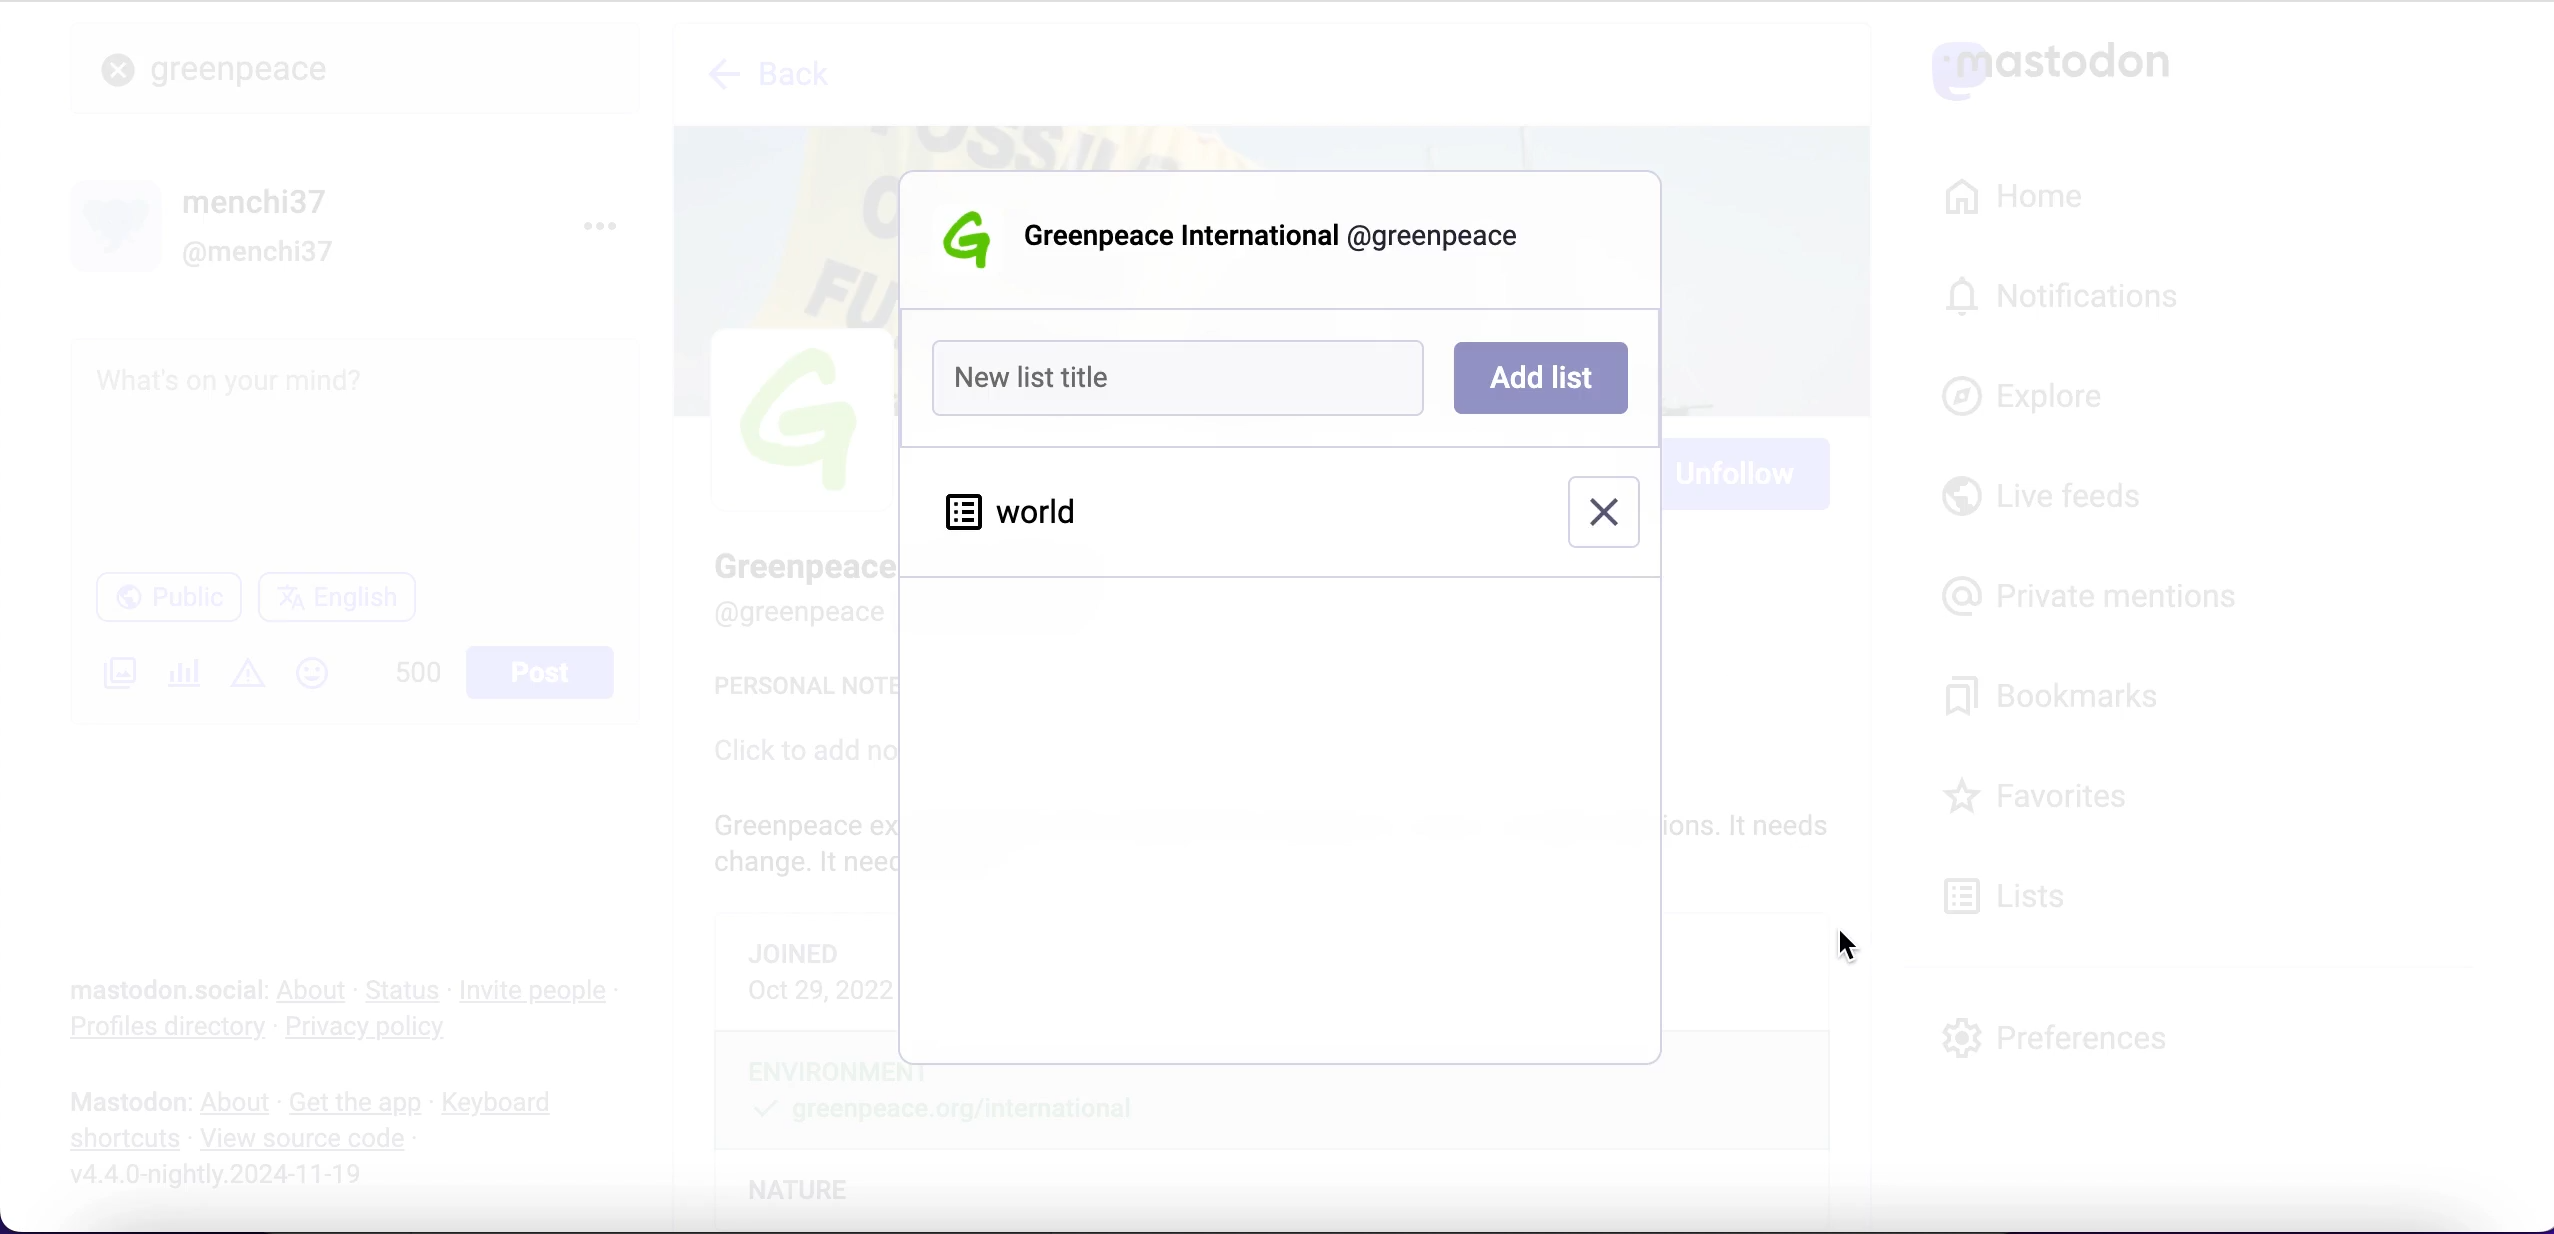 The height and width of the screenshot is (1234, 2554). I want to click on status, so click(405, 990).